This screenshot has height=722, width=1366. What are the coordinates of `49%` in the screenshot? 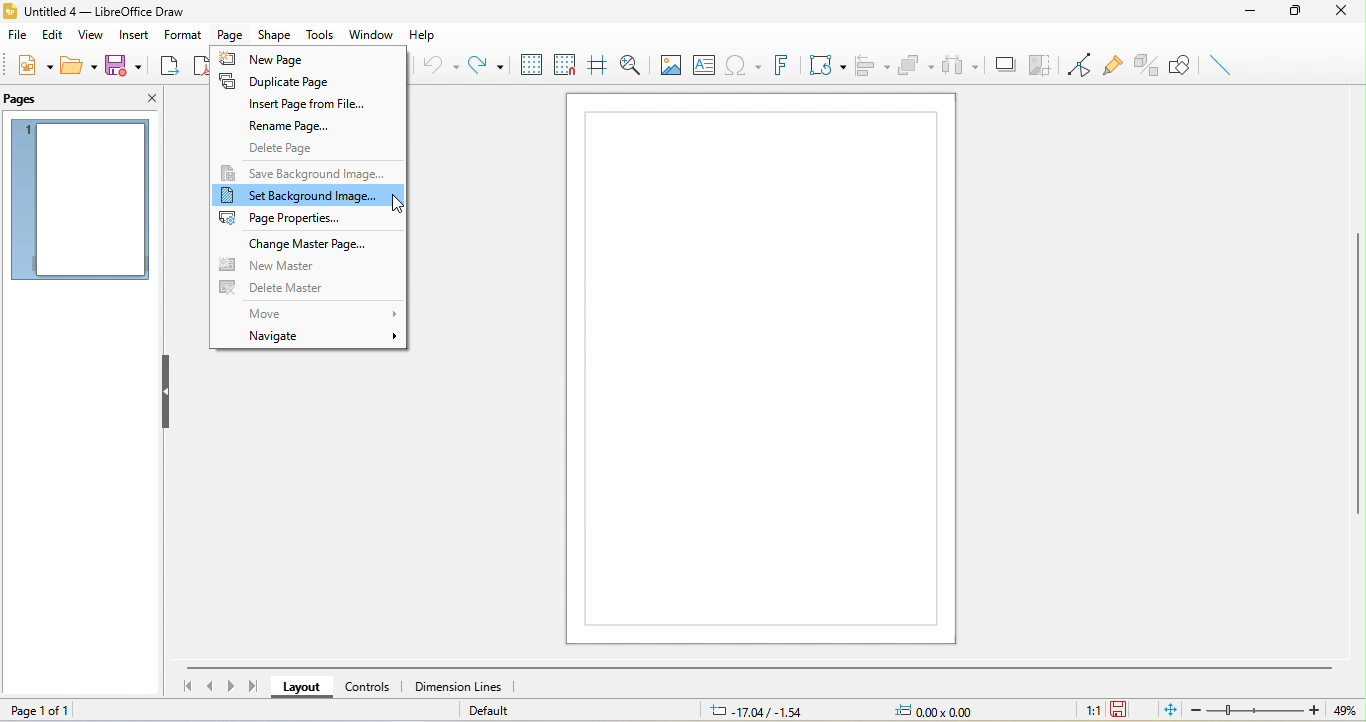 It's located at (1342, 709).